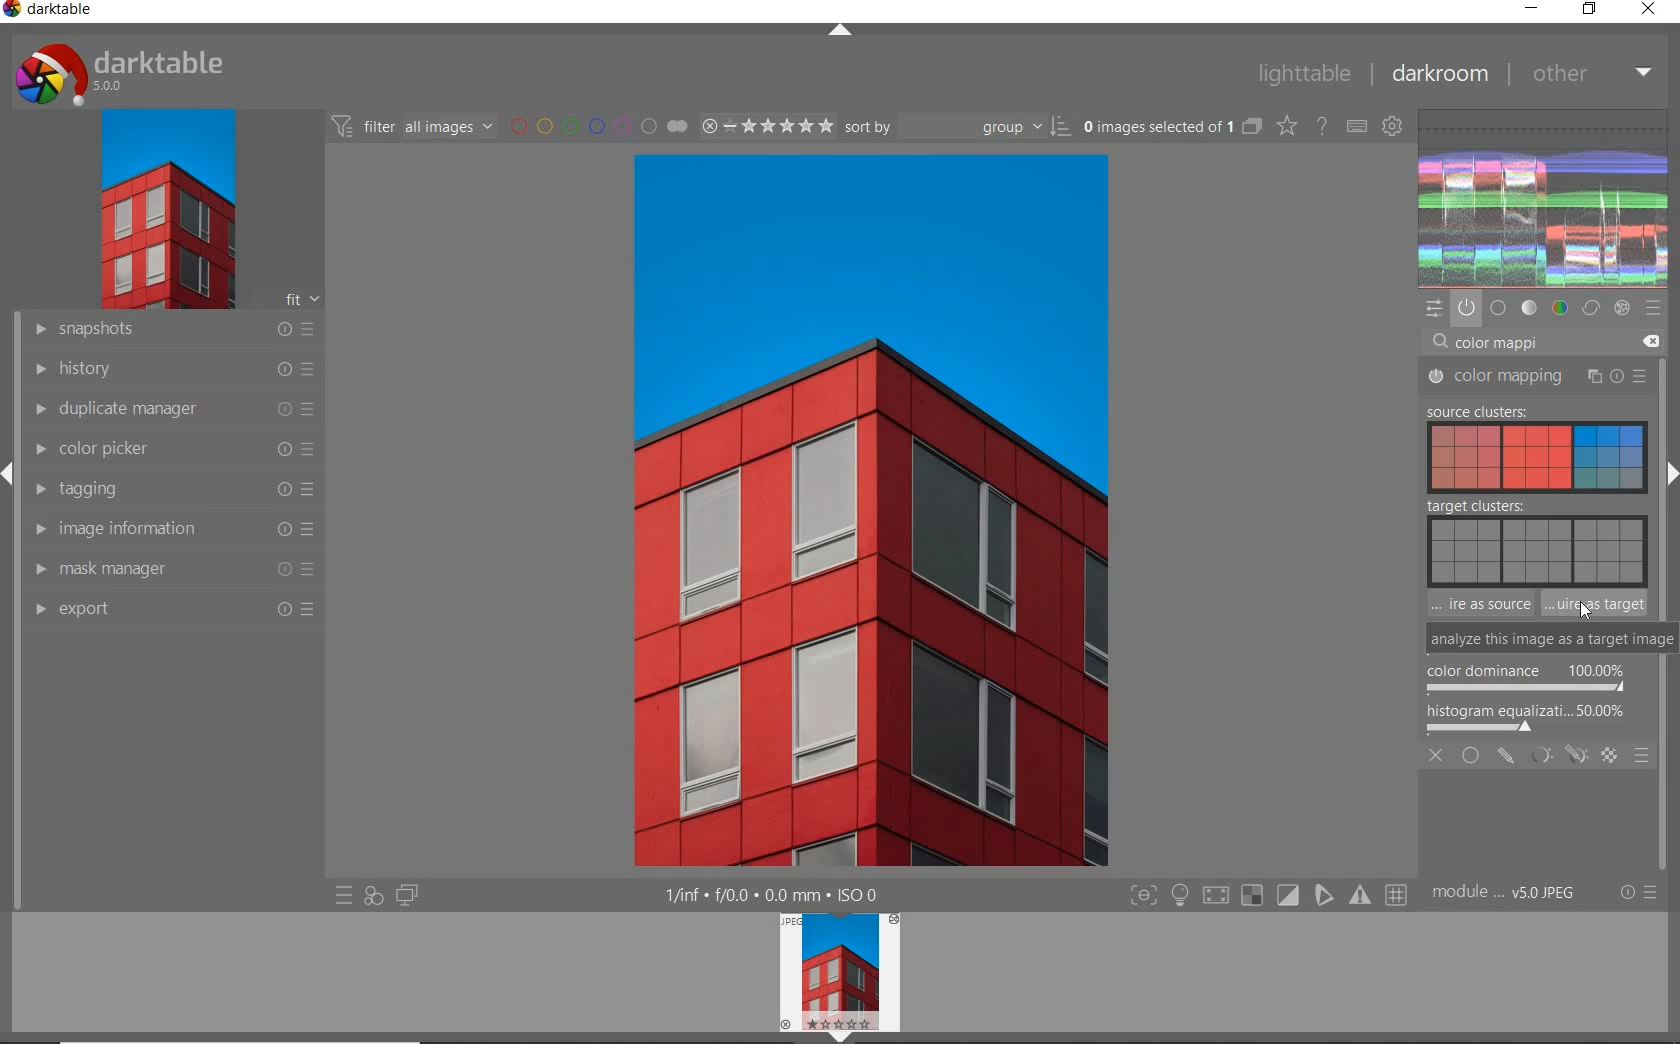 The height and width of the screenshot is (1044, 1680). What do you see at coordinates (1506, 892) in the screenshot?
I see `module order` at bounding box center [1506, 892].